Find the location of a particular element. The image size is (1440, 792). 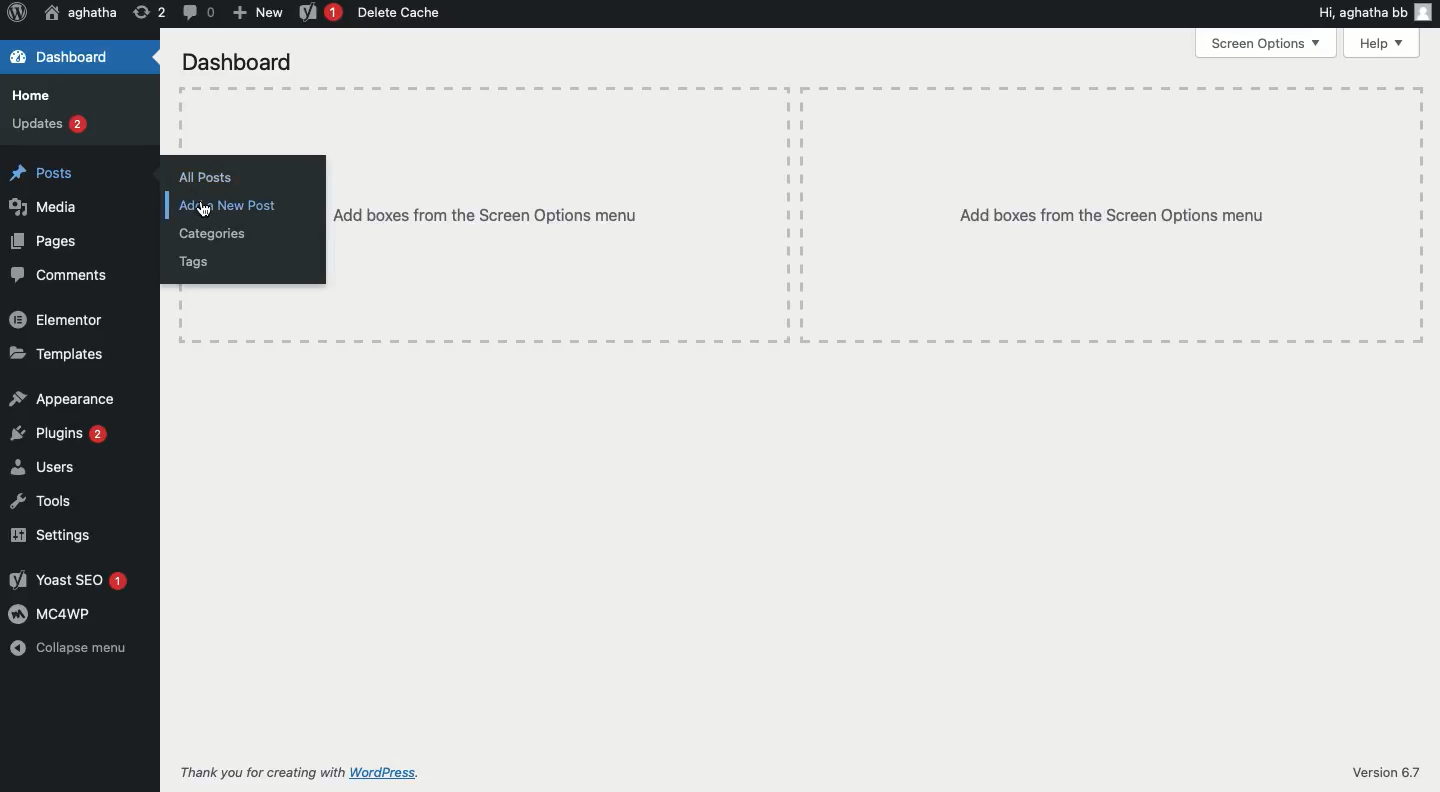

Table line is located at coordinates (182, 308).